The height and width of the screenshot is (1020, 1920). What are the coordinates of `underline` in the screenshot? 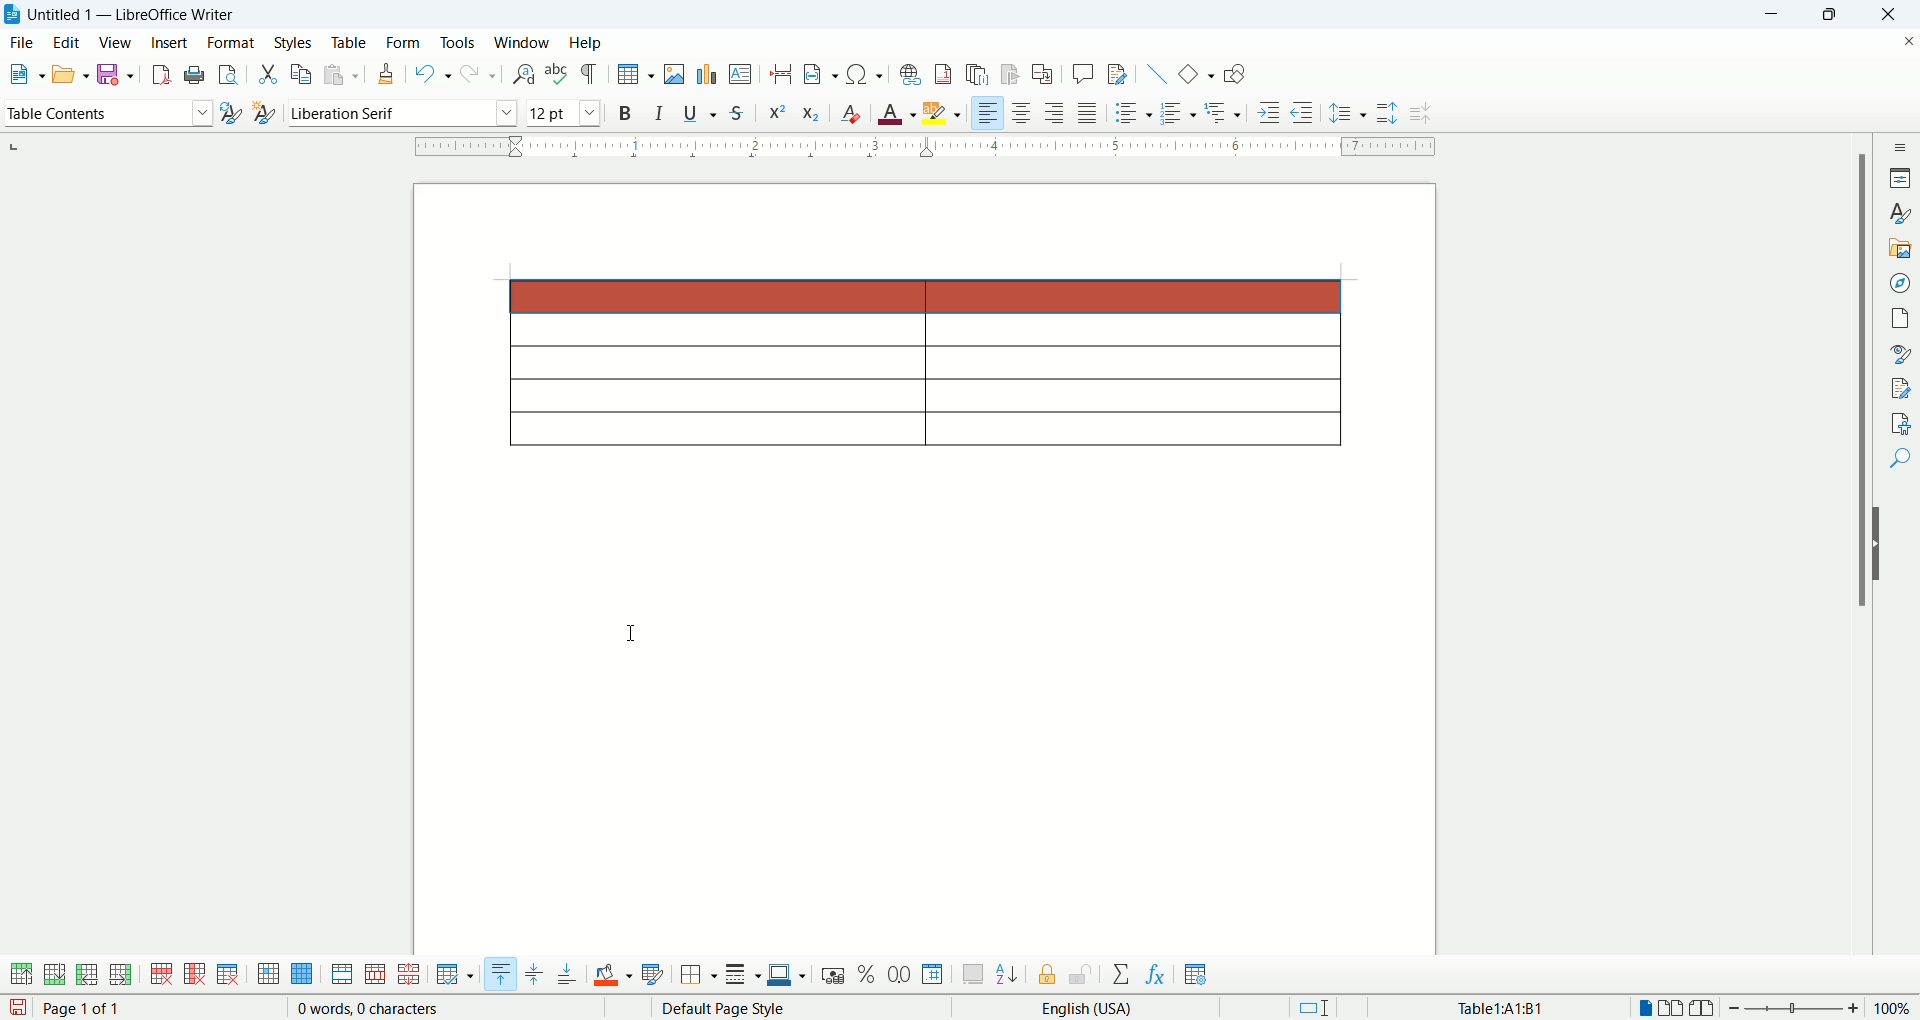 It's located at (700, 110).